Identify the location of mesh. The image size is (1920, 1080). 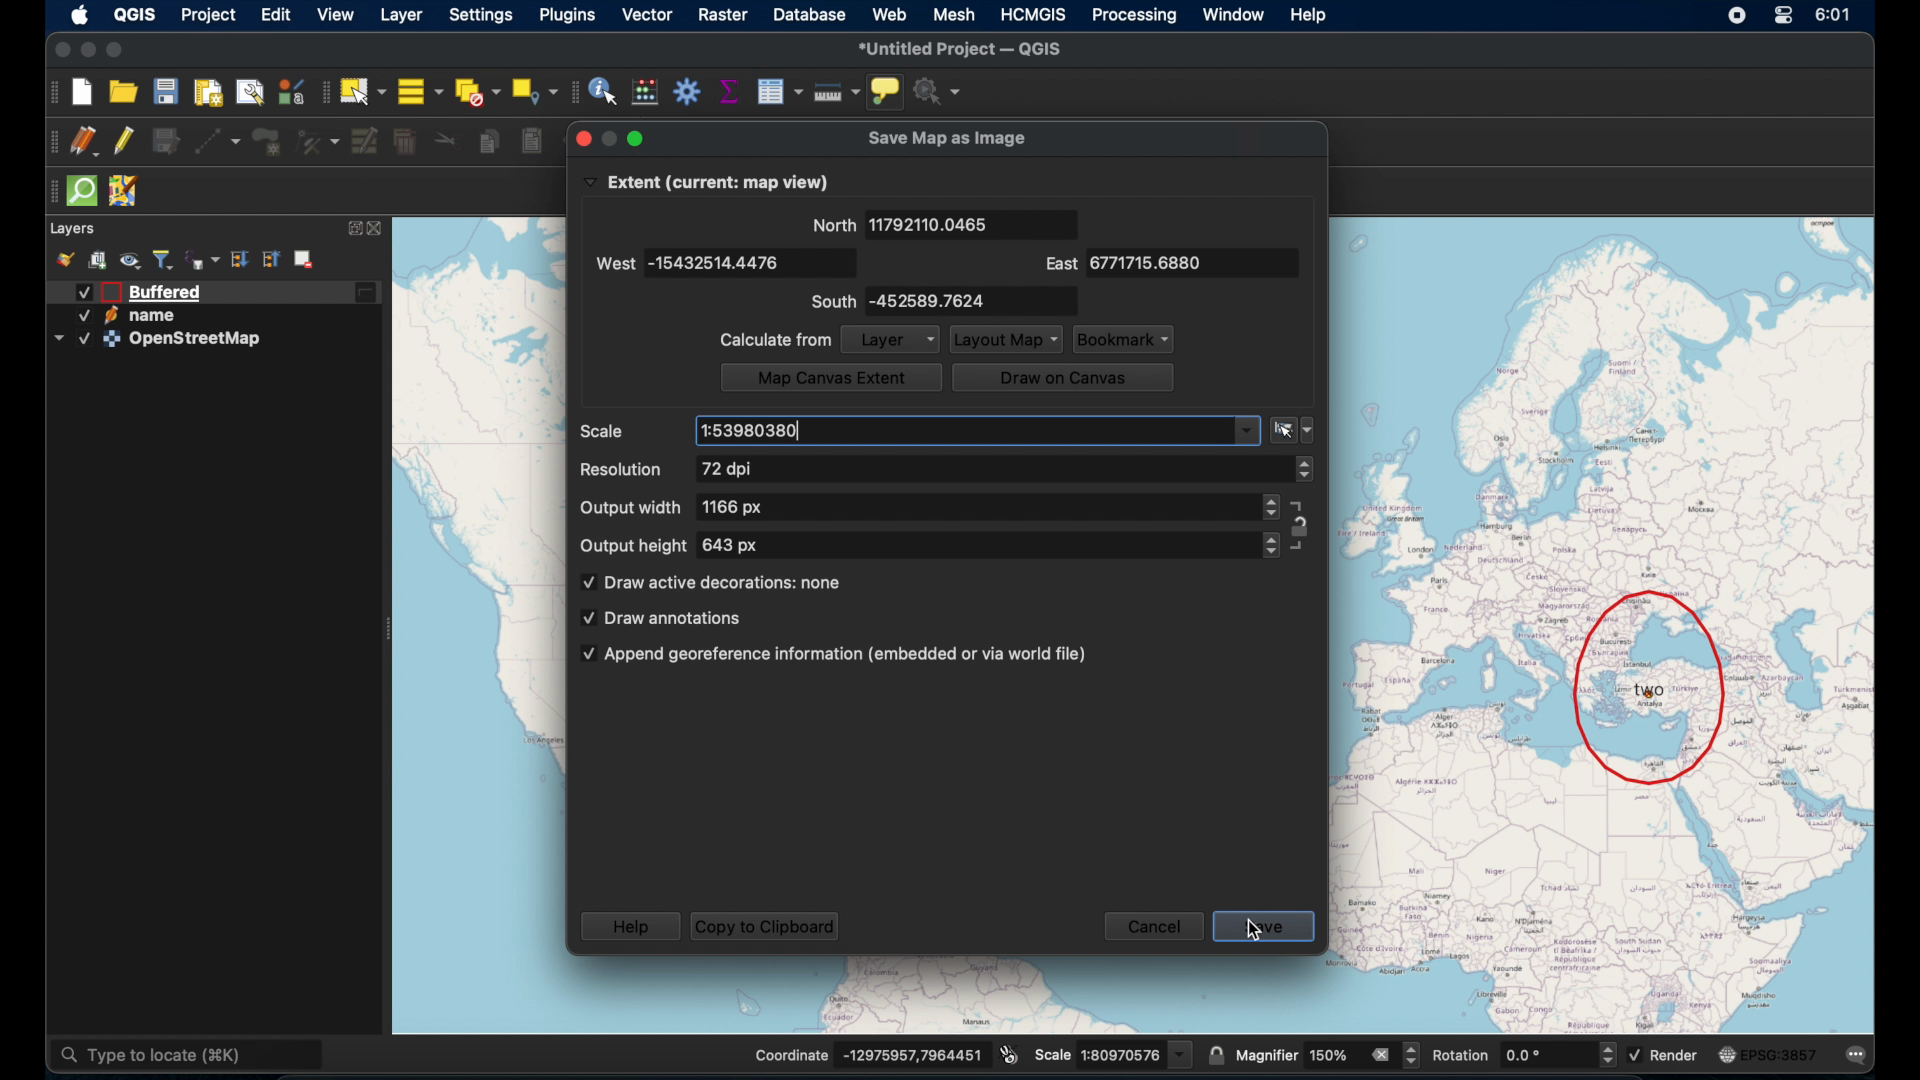
(956, 13).